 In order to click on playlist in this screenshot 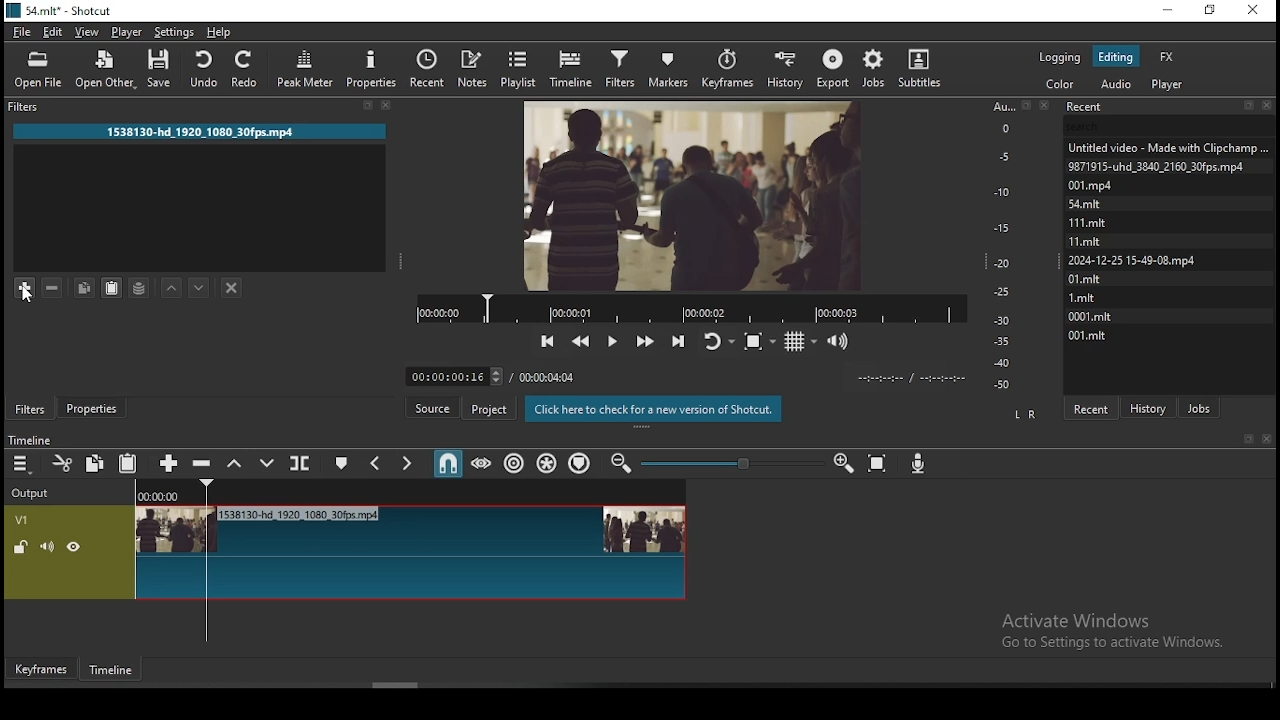, I will do `click(521, 67)`.